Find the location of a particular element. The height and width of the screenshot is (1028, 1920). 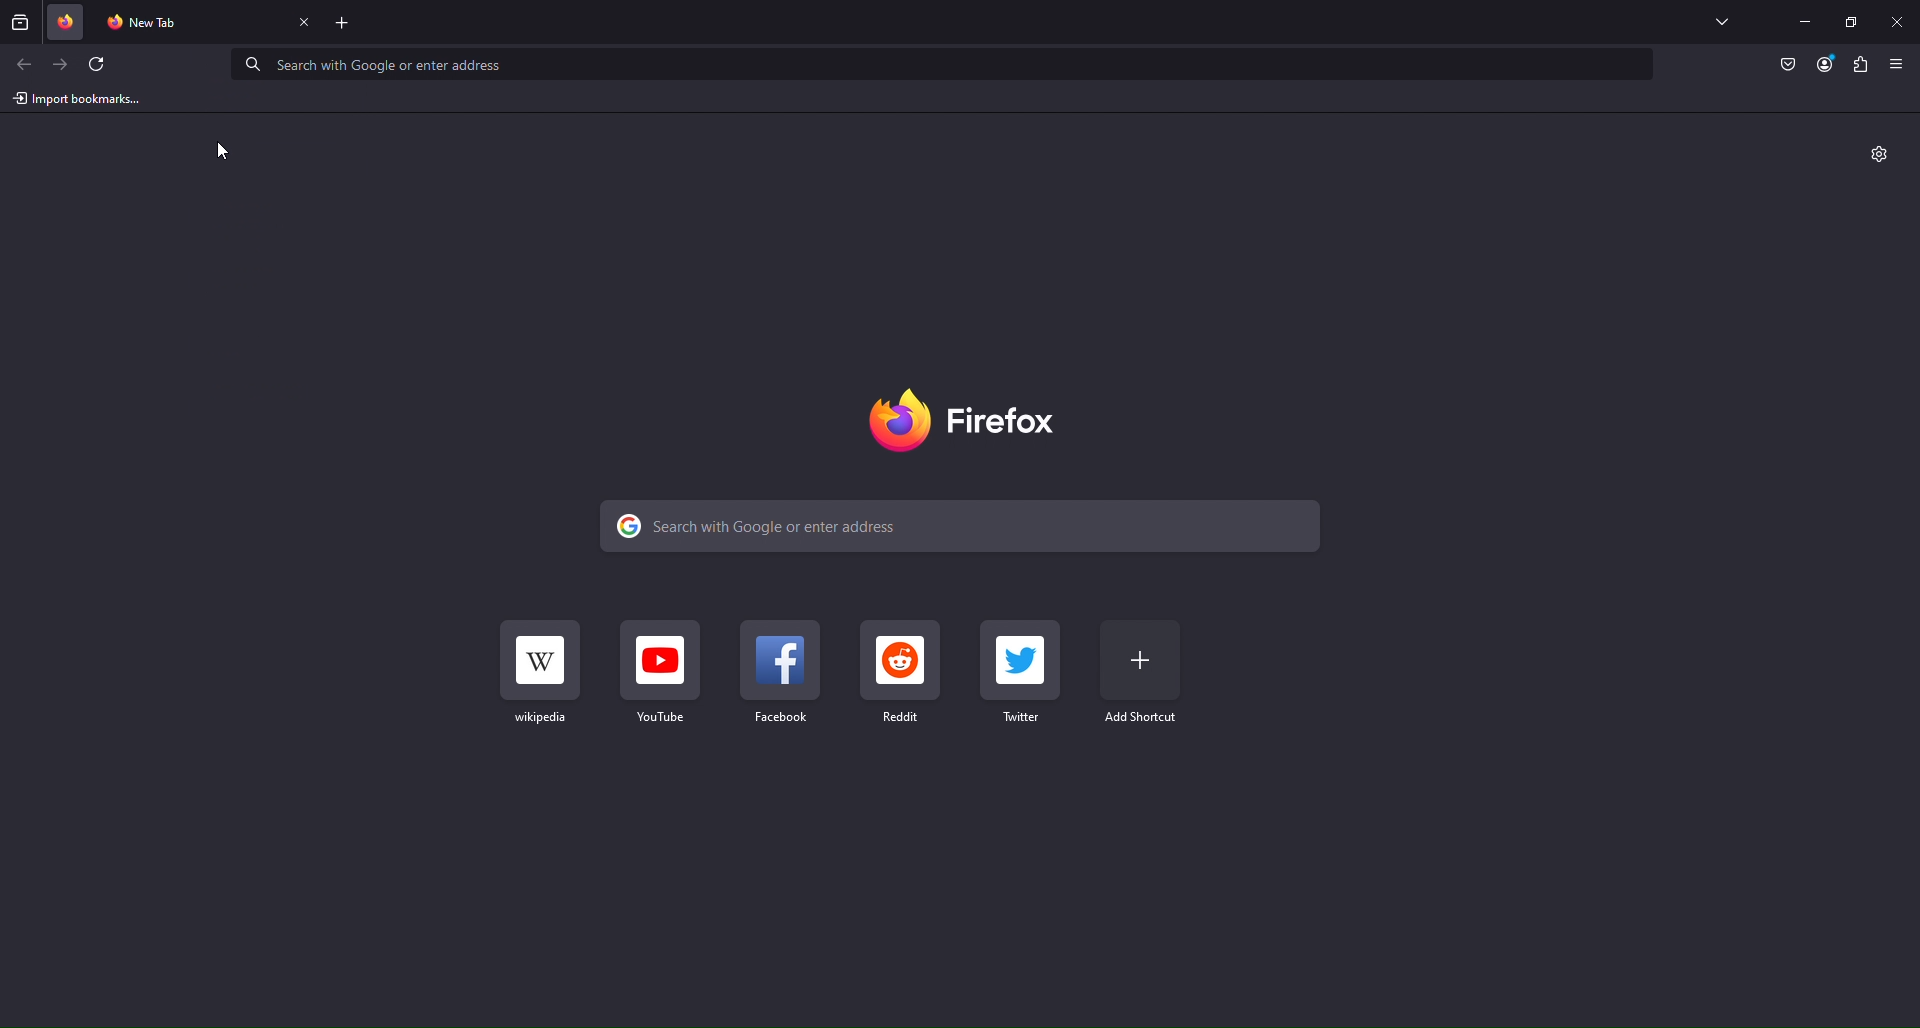

Settings is located at coordinates (1880, 156).